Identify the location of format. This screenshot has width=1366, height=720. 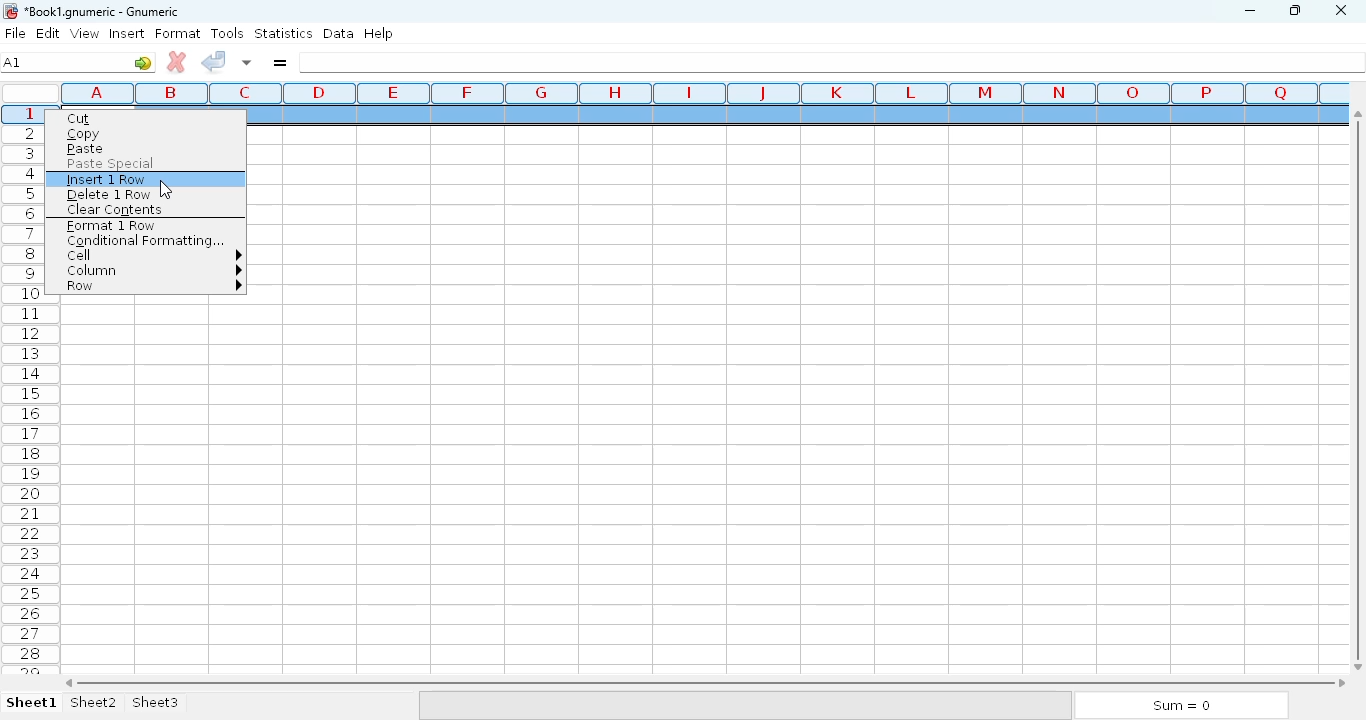
(178, 33).